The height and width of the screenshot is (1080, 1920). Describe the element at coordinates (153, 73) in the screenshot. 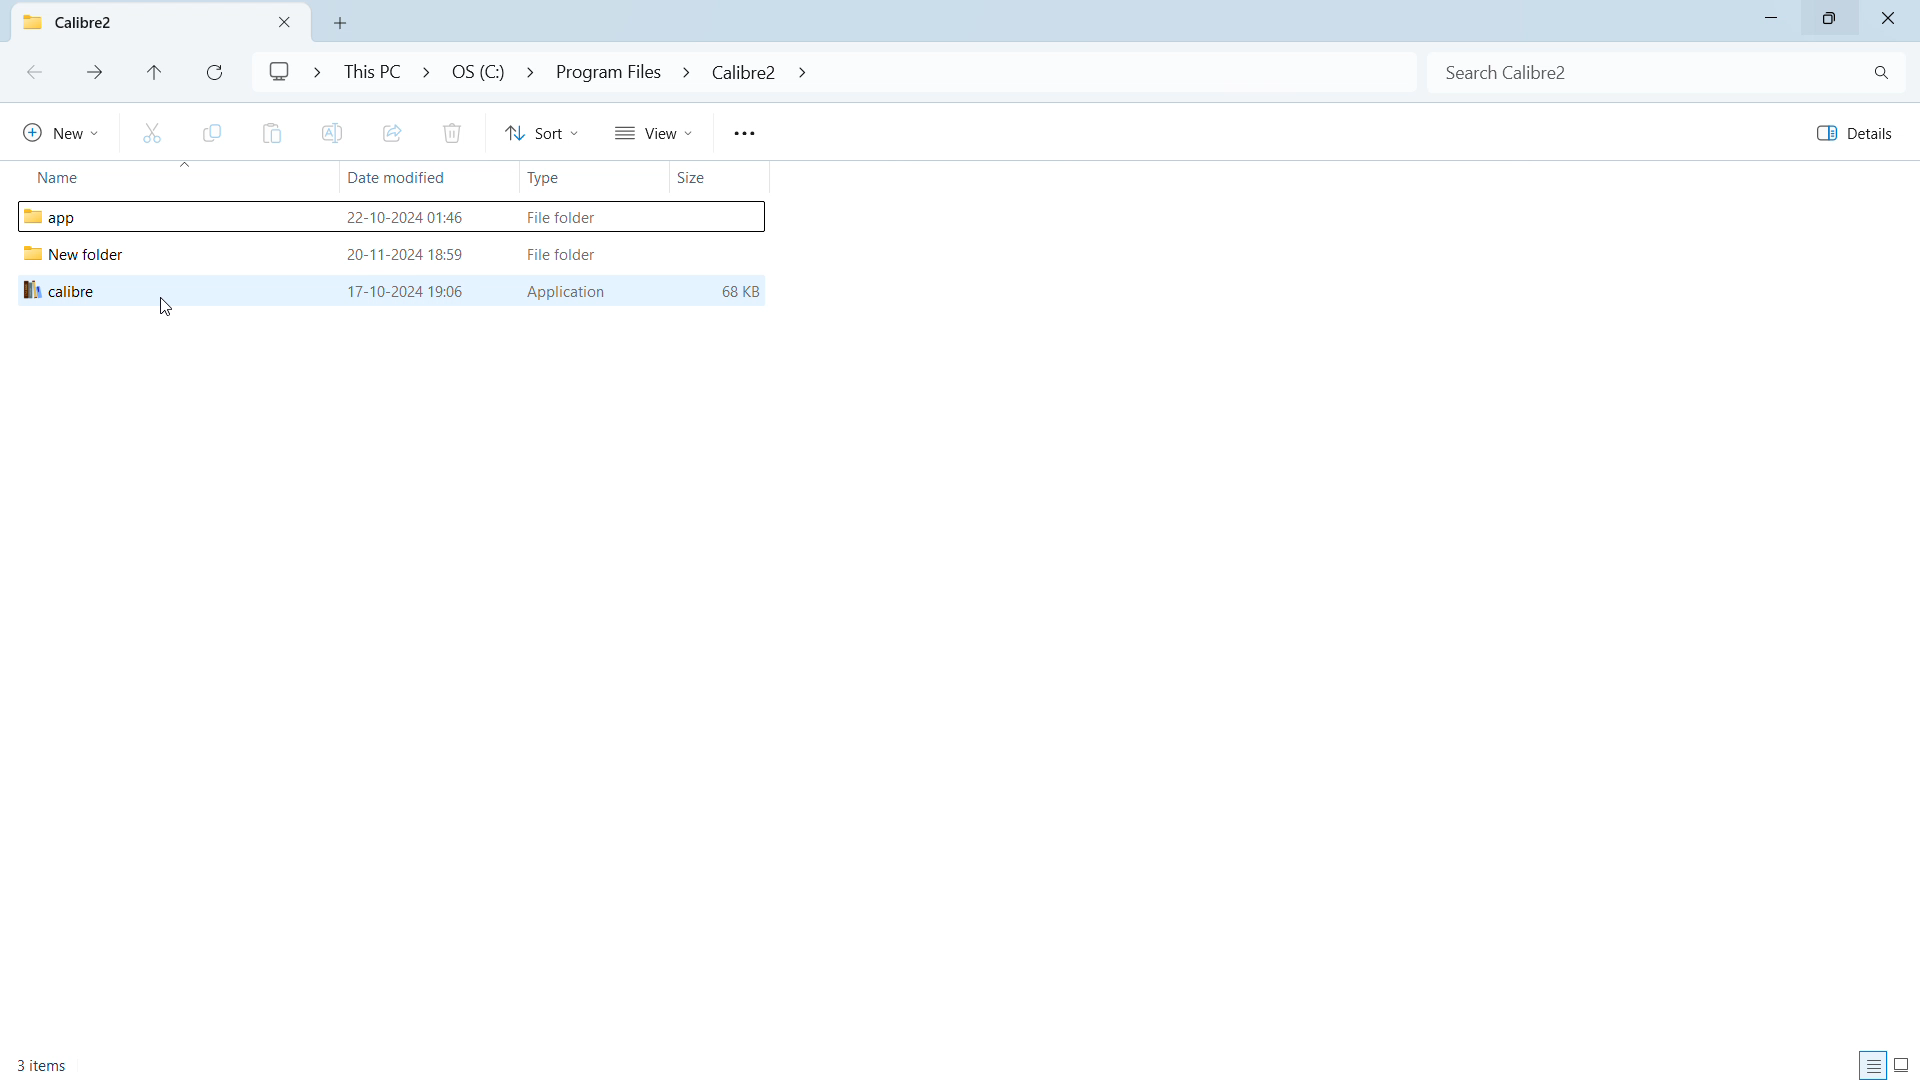

I see `go to originating folder` at that location.